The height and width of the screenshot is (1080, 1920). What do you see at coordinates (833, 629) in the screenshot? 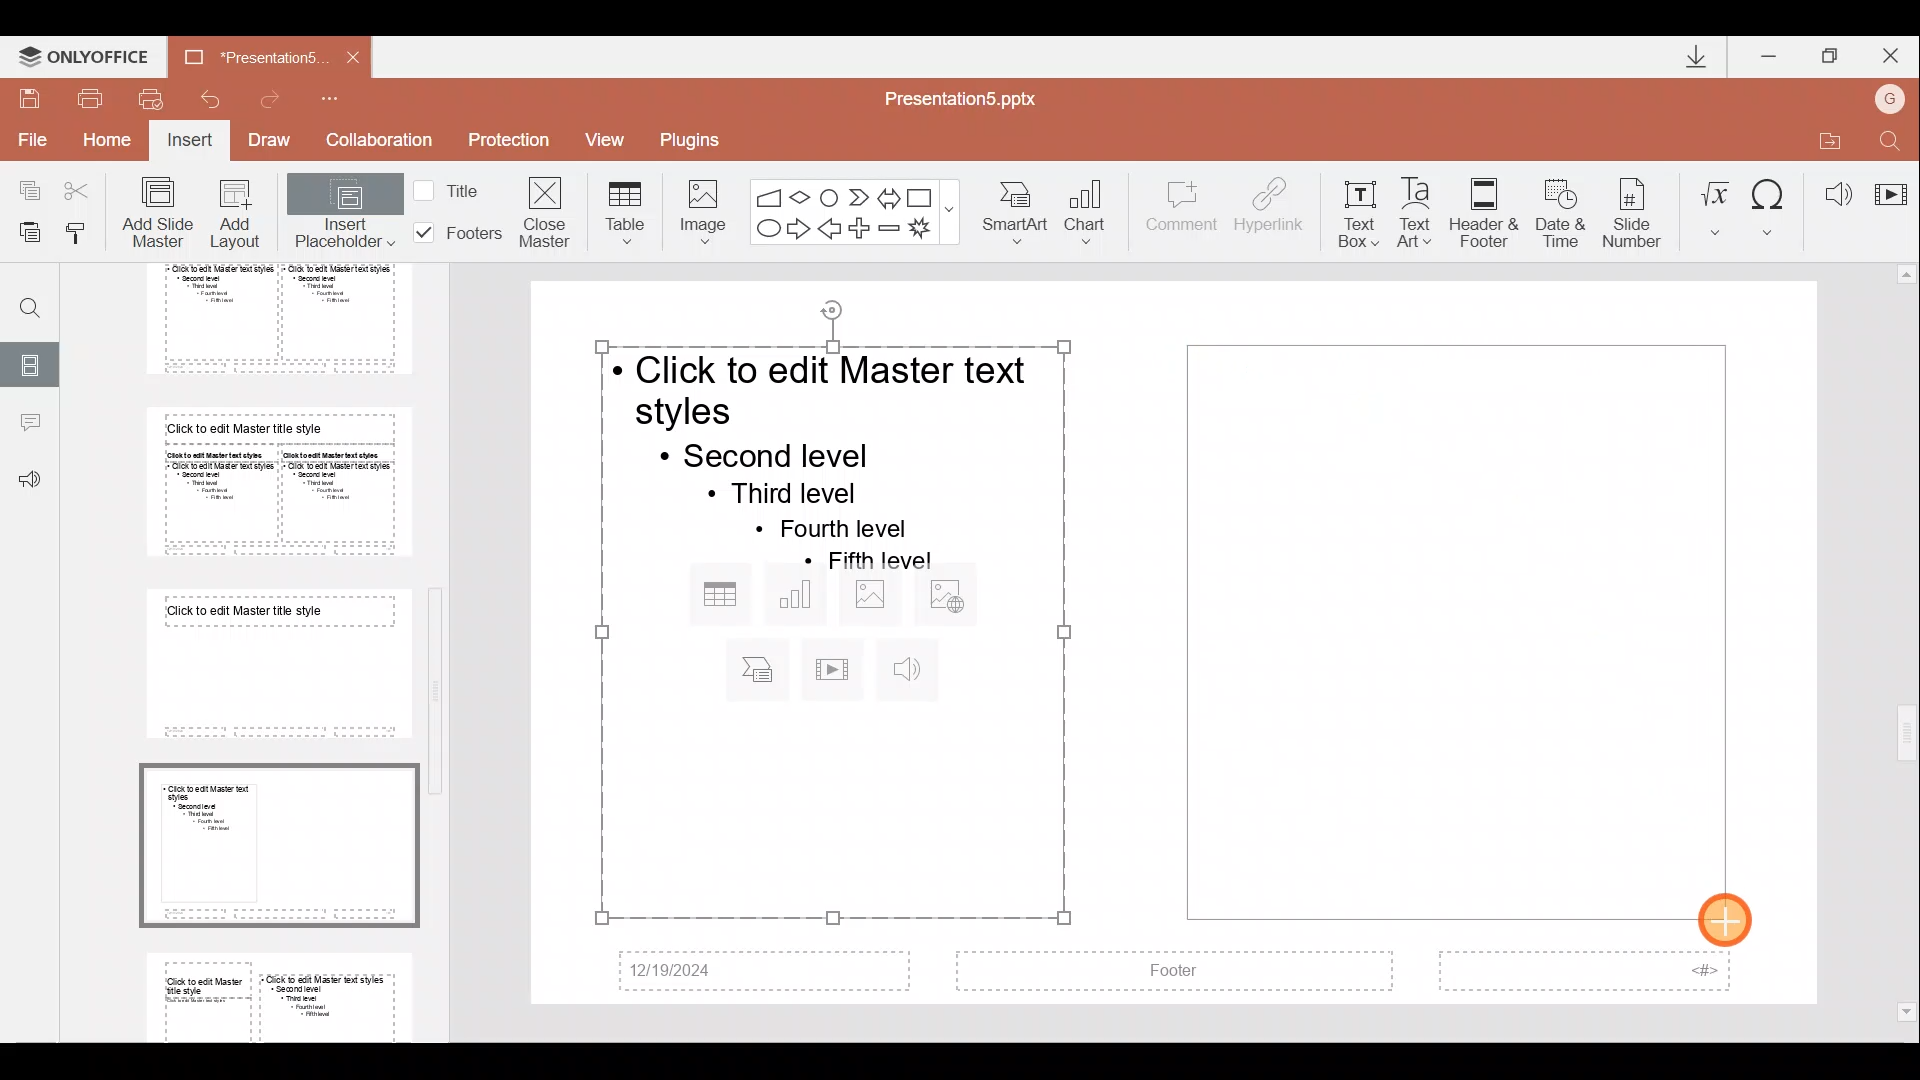
I see `Inserted placeholder on presentation slide` at bounding box center [833, 629].